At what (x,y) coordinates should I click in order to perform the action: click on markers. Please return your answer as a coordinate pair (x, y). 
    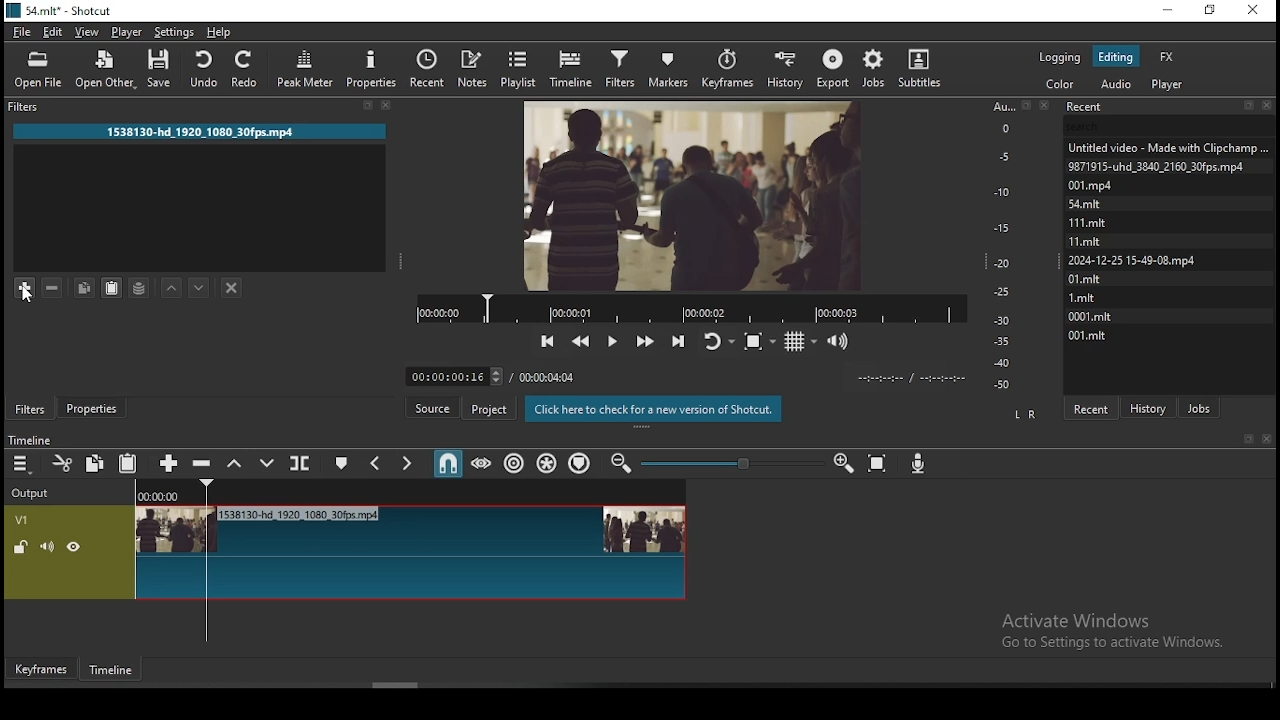
    Looking at the image, I should click on (674, 66).